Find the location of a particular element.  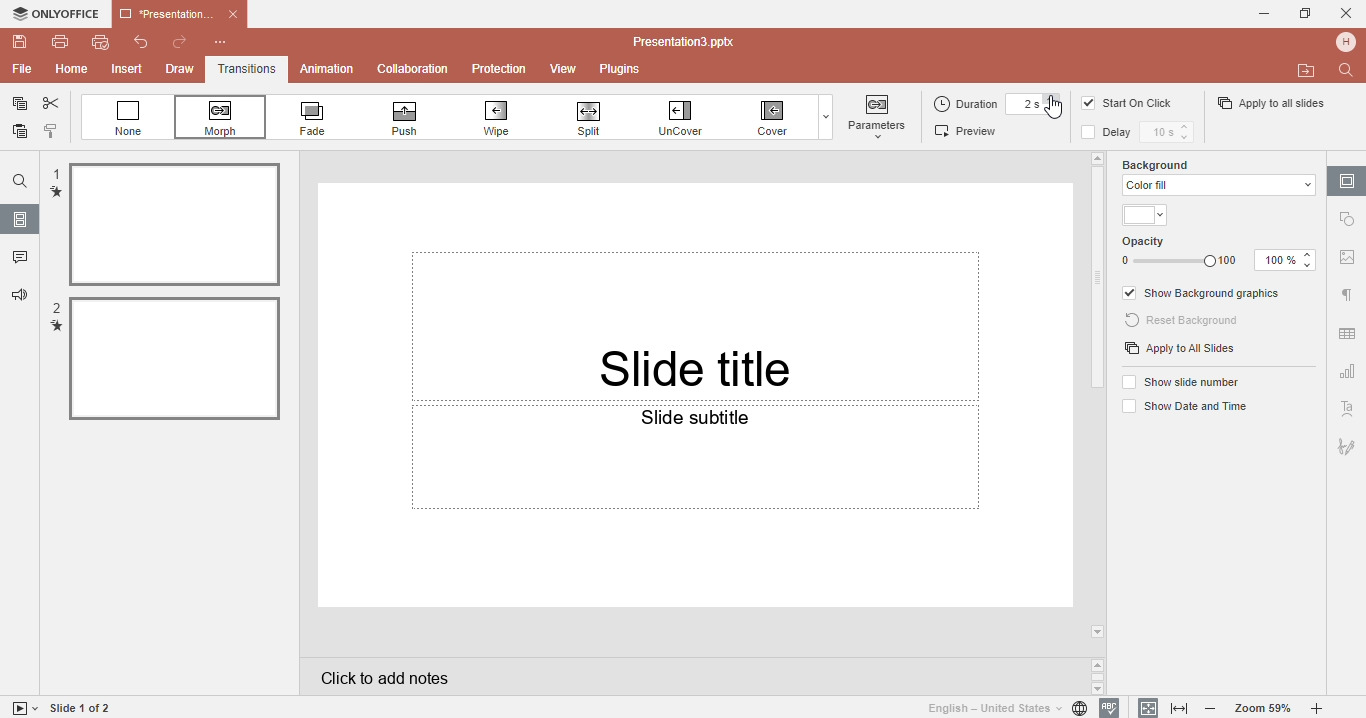

Customize quick access toolbar is located at coordinates (231, 42).